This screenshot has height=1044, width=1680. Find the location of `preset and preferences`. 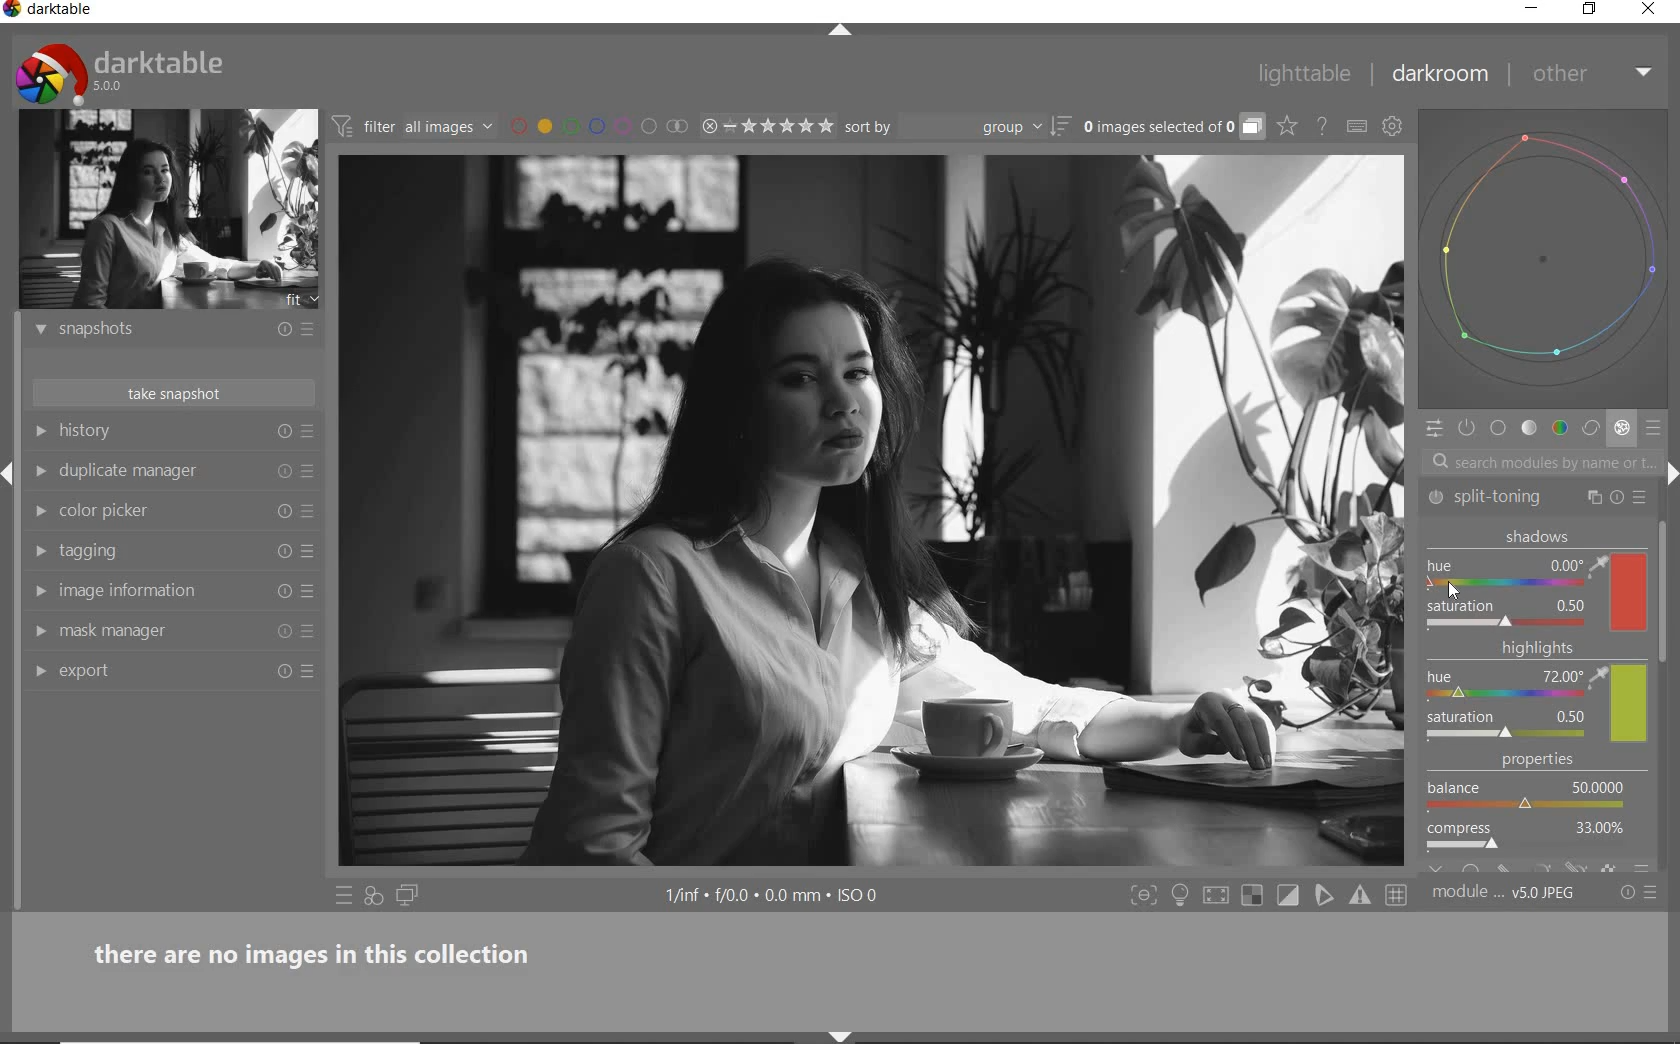

preset and preferences is located at coordinates (313, 512).